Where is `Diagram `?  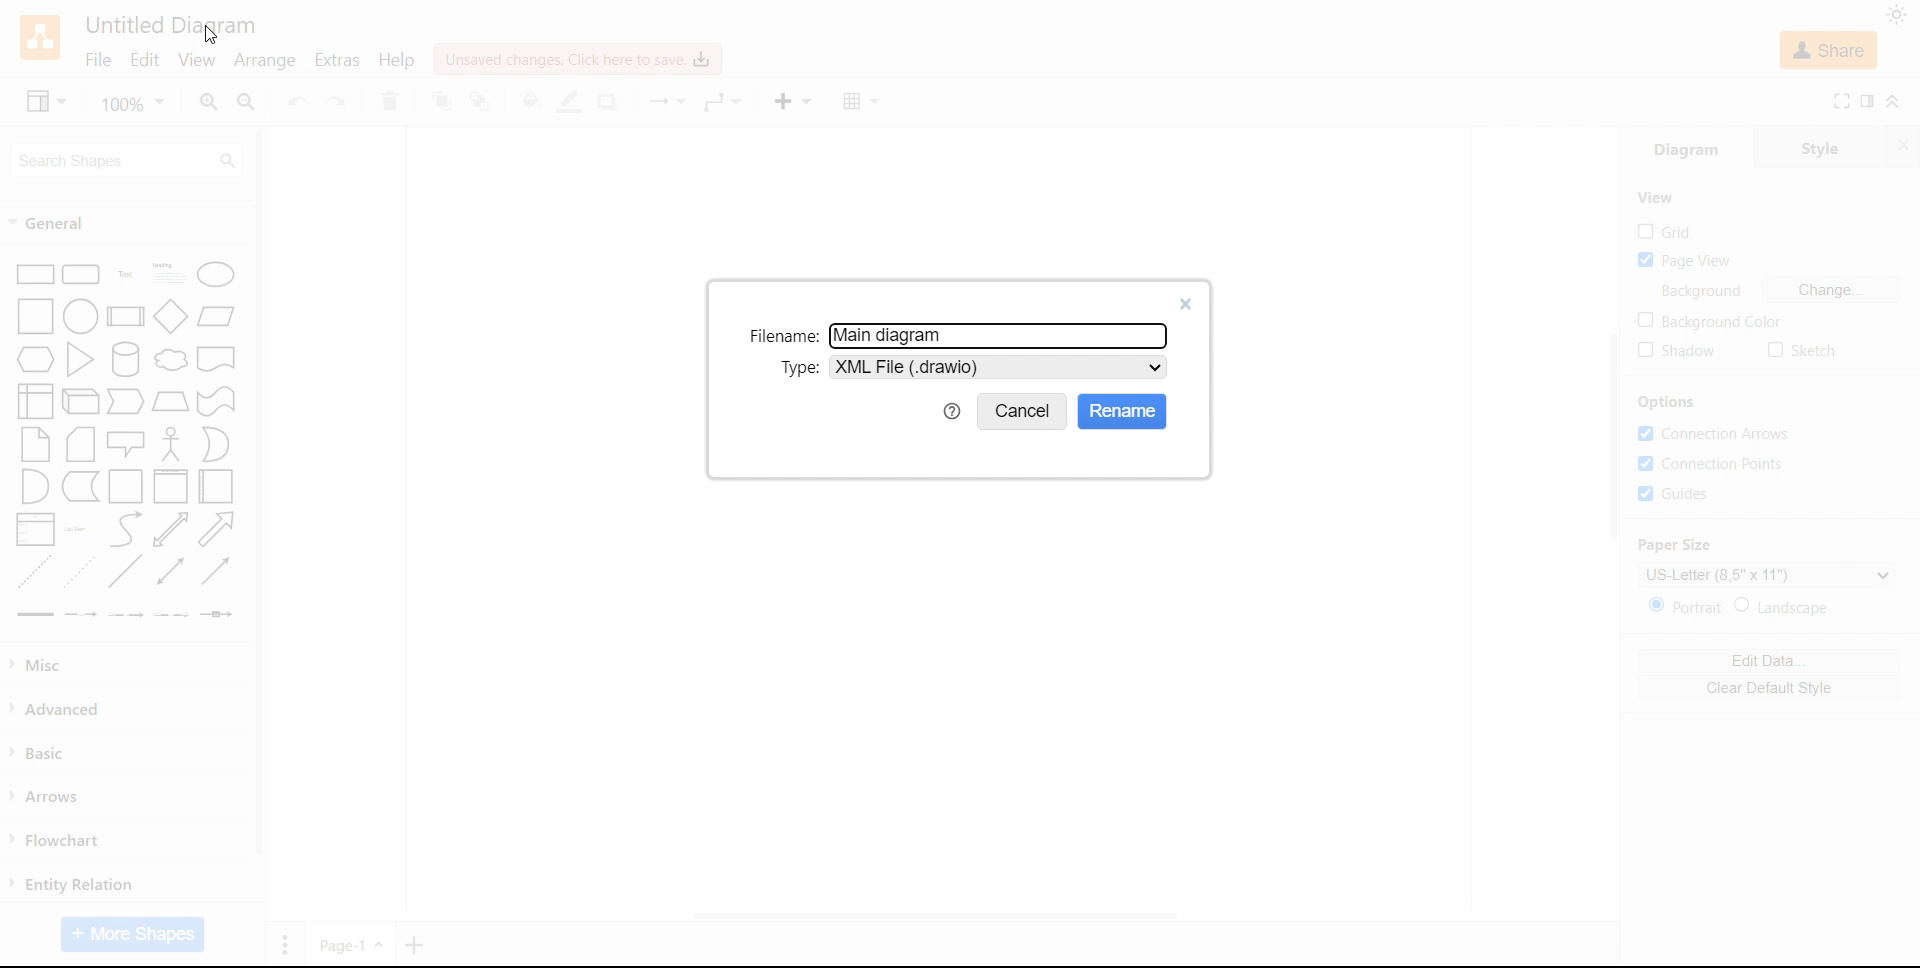
Diagram  is located at coordinates (1686, 146).